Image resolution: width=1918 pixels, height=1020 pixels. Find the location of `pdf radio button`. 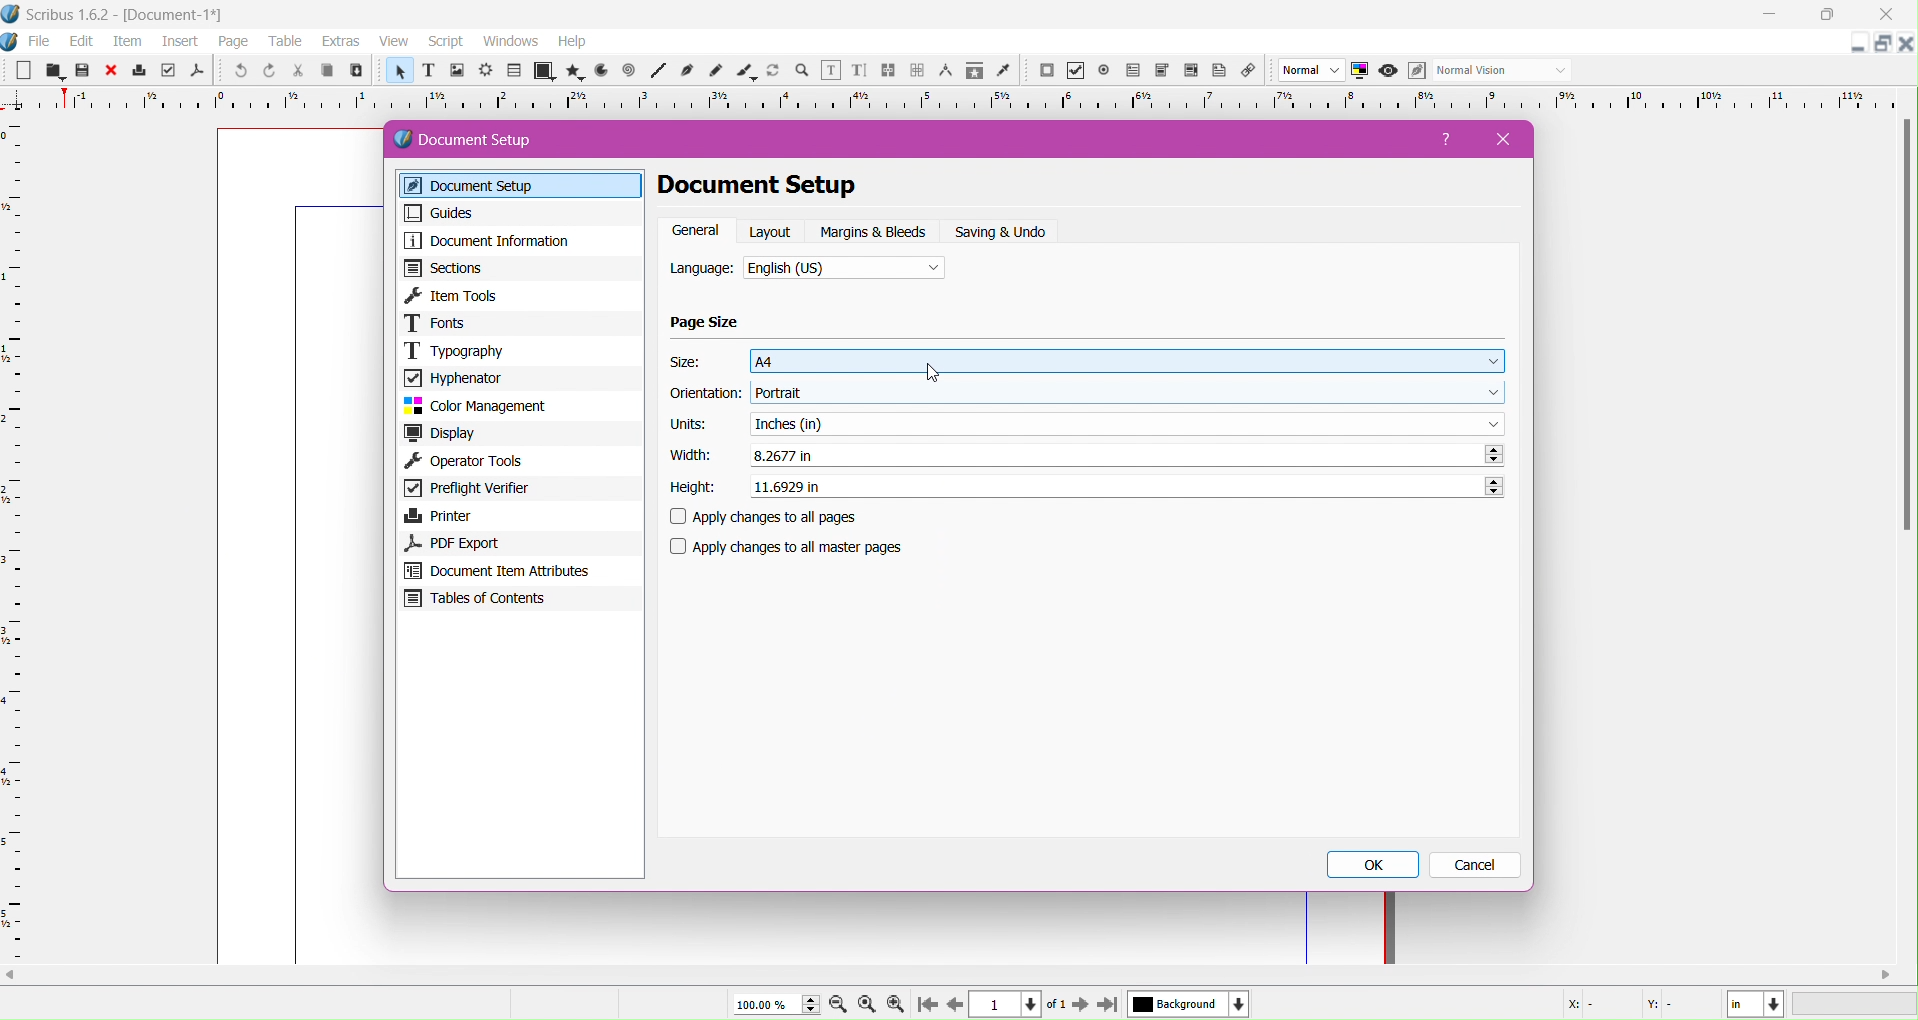

pdf radio button is located at coordinates (1104, 71).